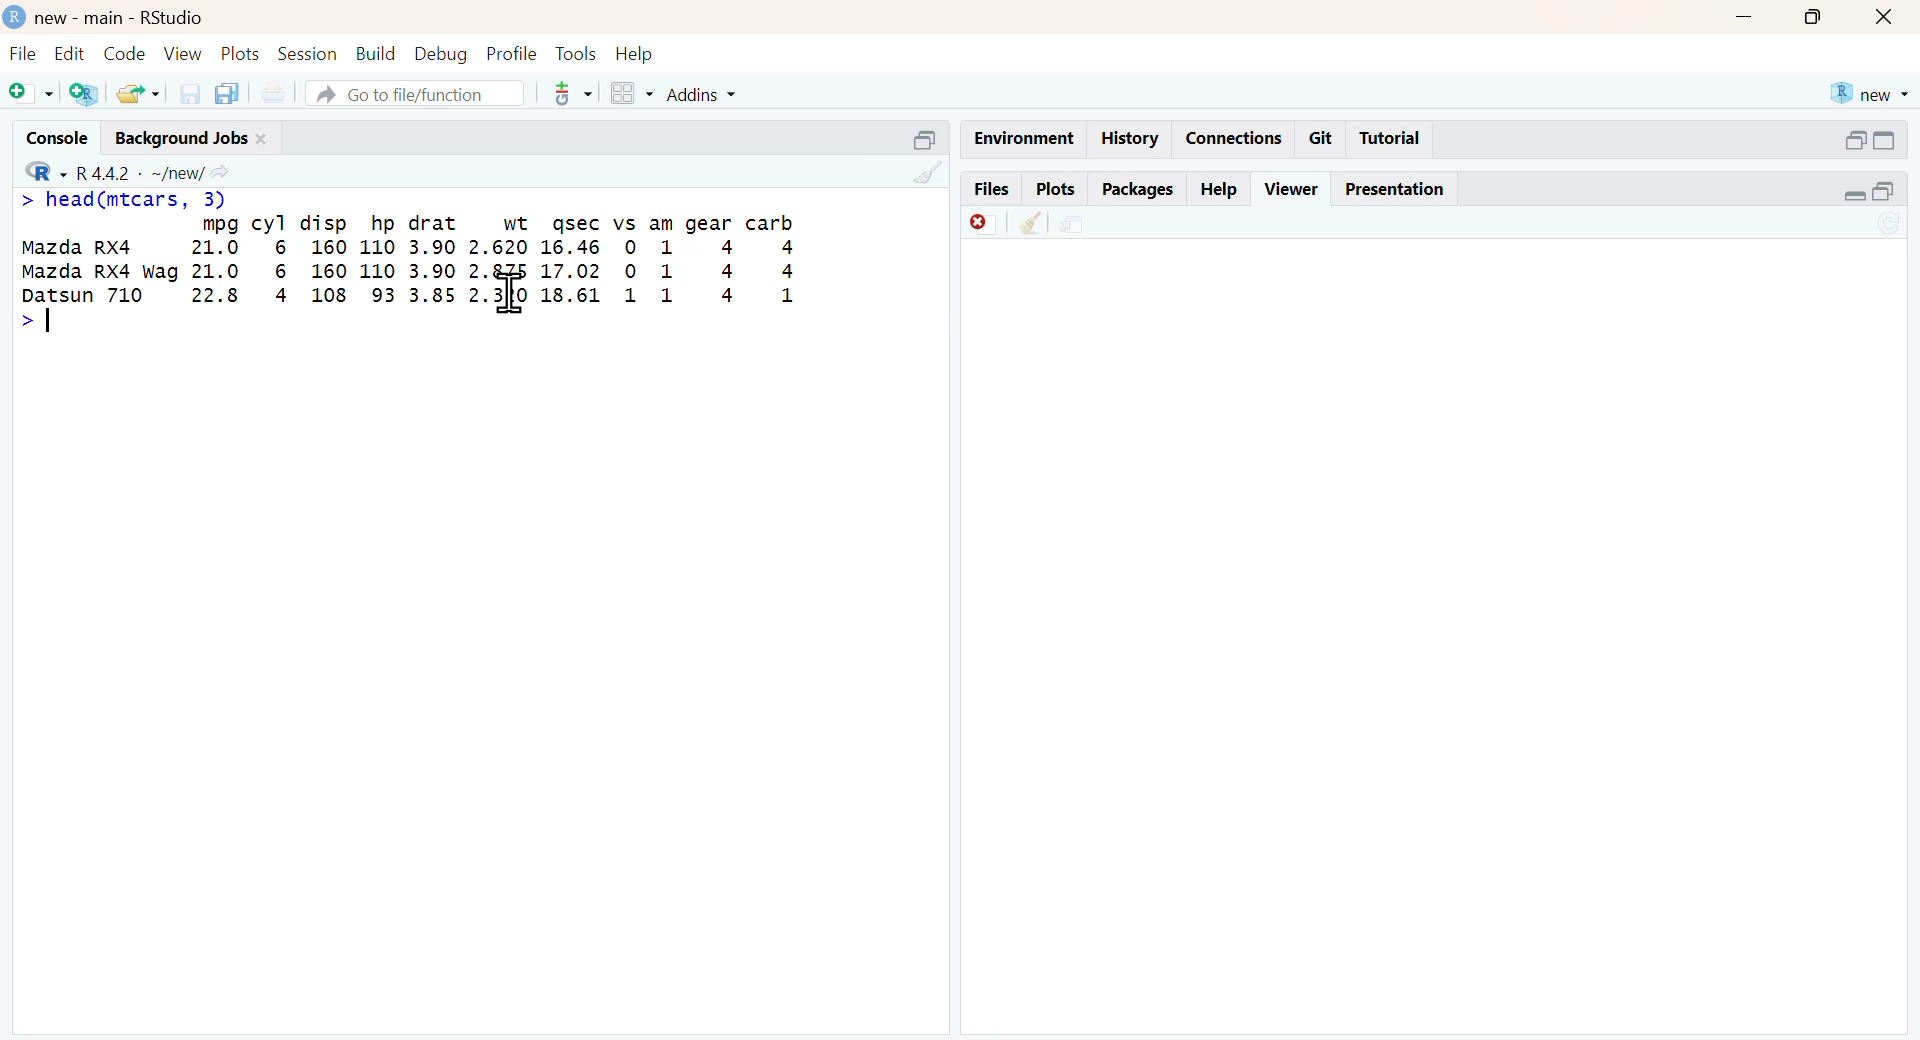 This screenshot has height=1040, width=1920. What do you see at coordinates (184, 92) in the screenshot?
I see `Save current doc` at bounding box center [184, 92].